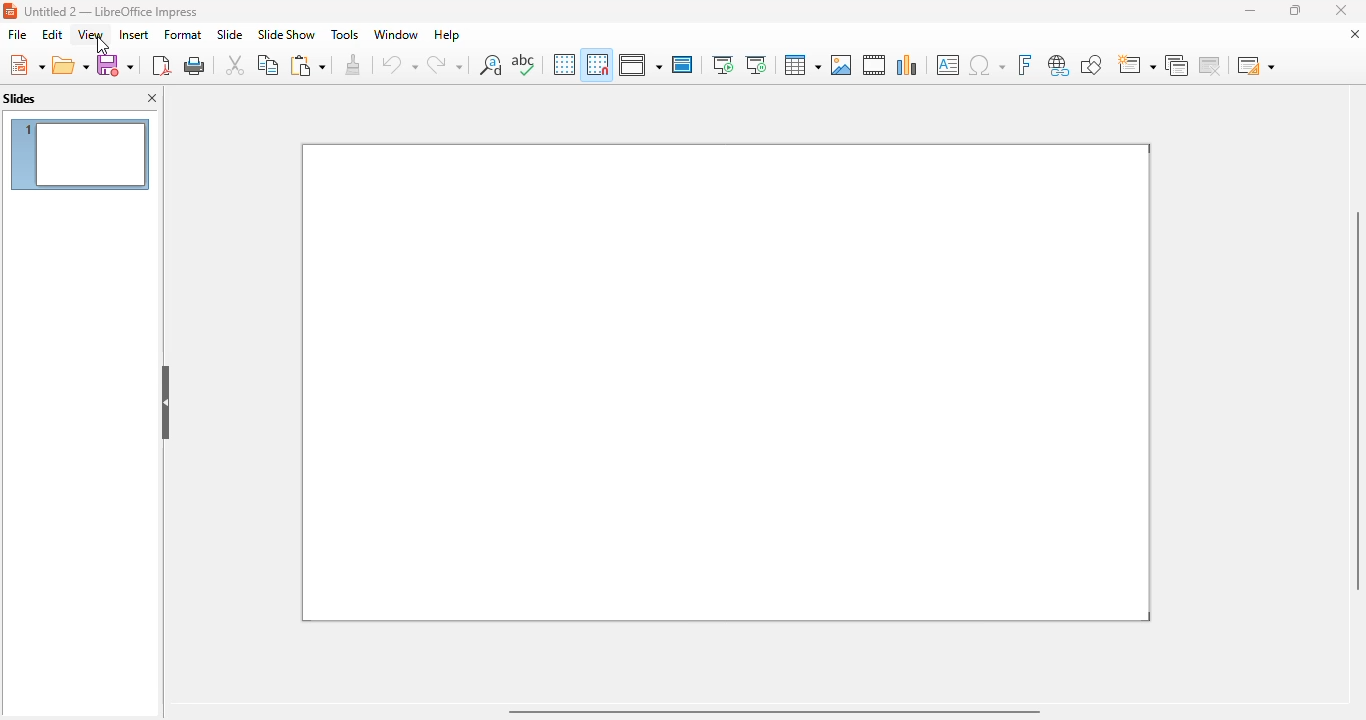 The height and width of the screenshot is (720, 1366). Describe the element at coordinates (1058, 64) in the screenshot. I see `insert hyperlink` at that location.